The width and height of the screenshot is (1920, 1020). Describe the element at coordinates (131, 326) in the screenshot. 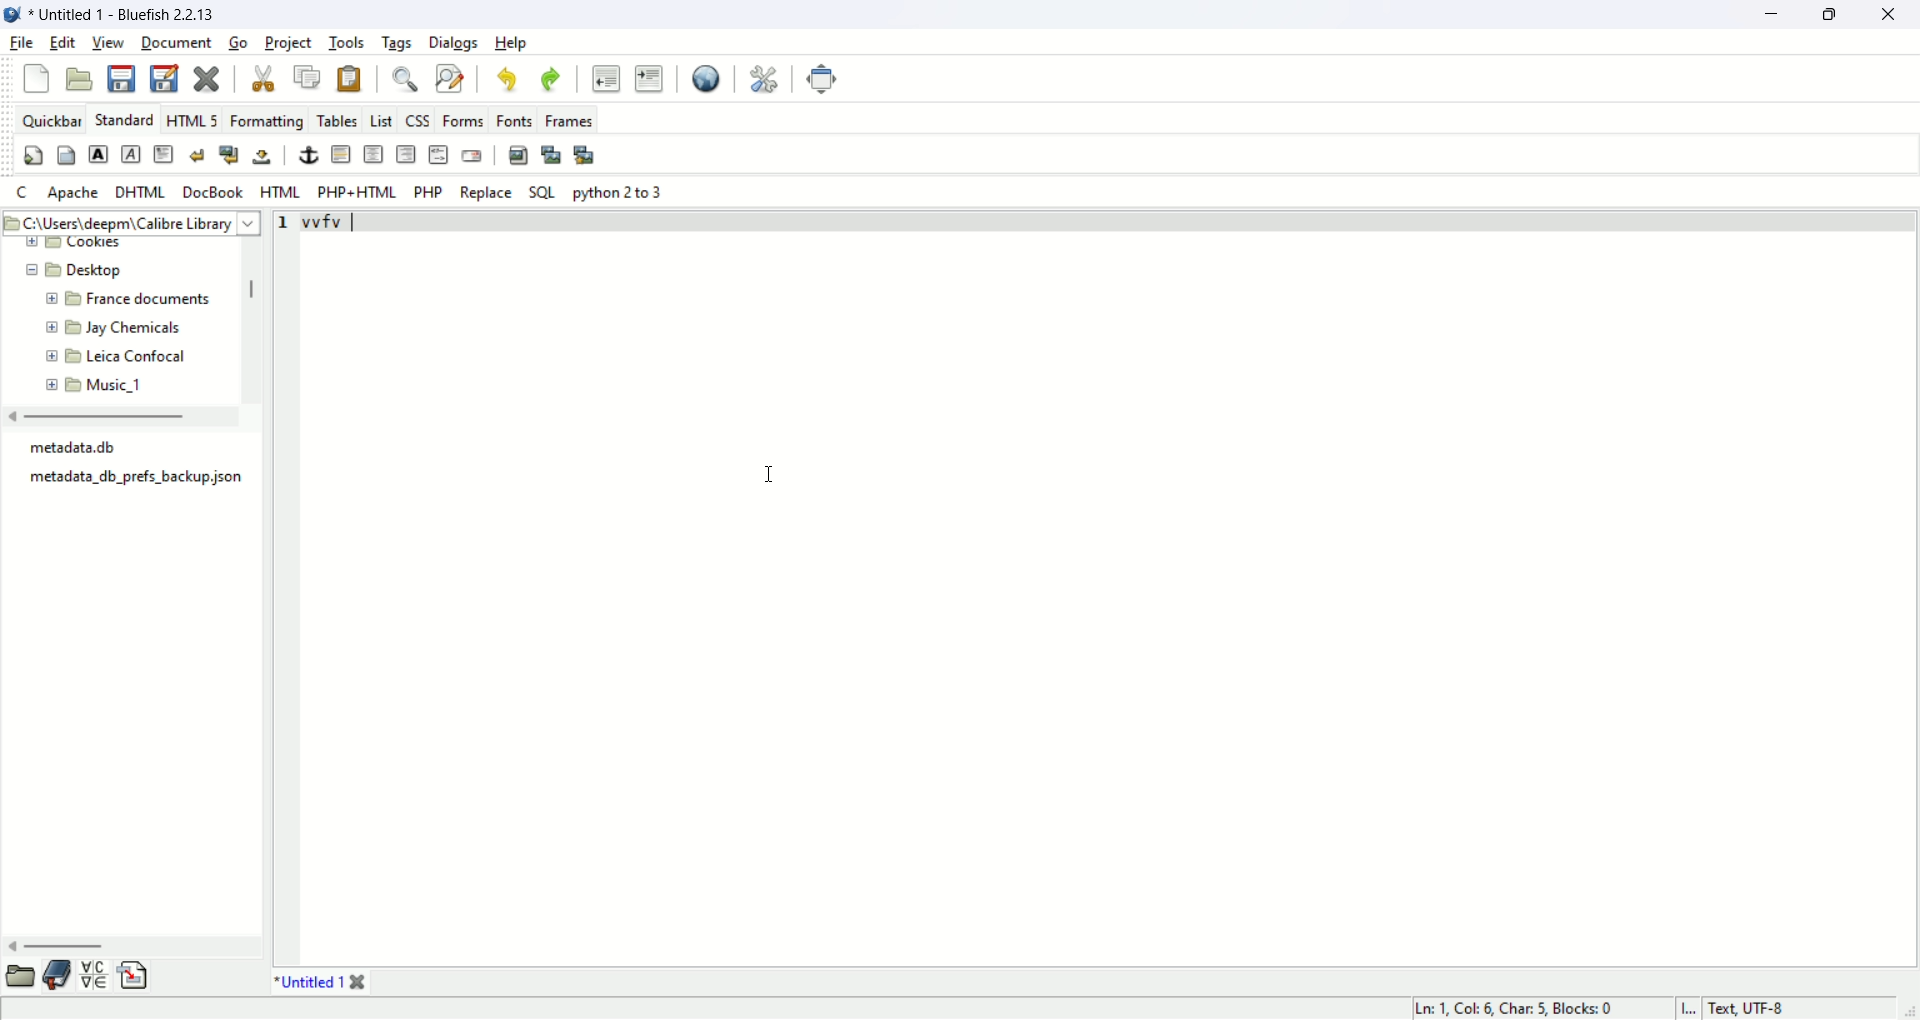

I see `folder name` at that location.